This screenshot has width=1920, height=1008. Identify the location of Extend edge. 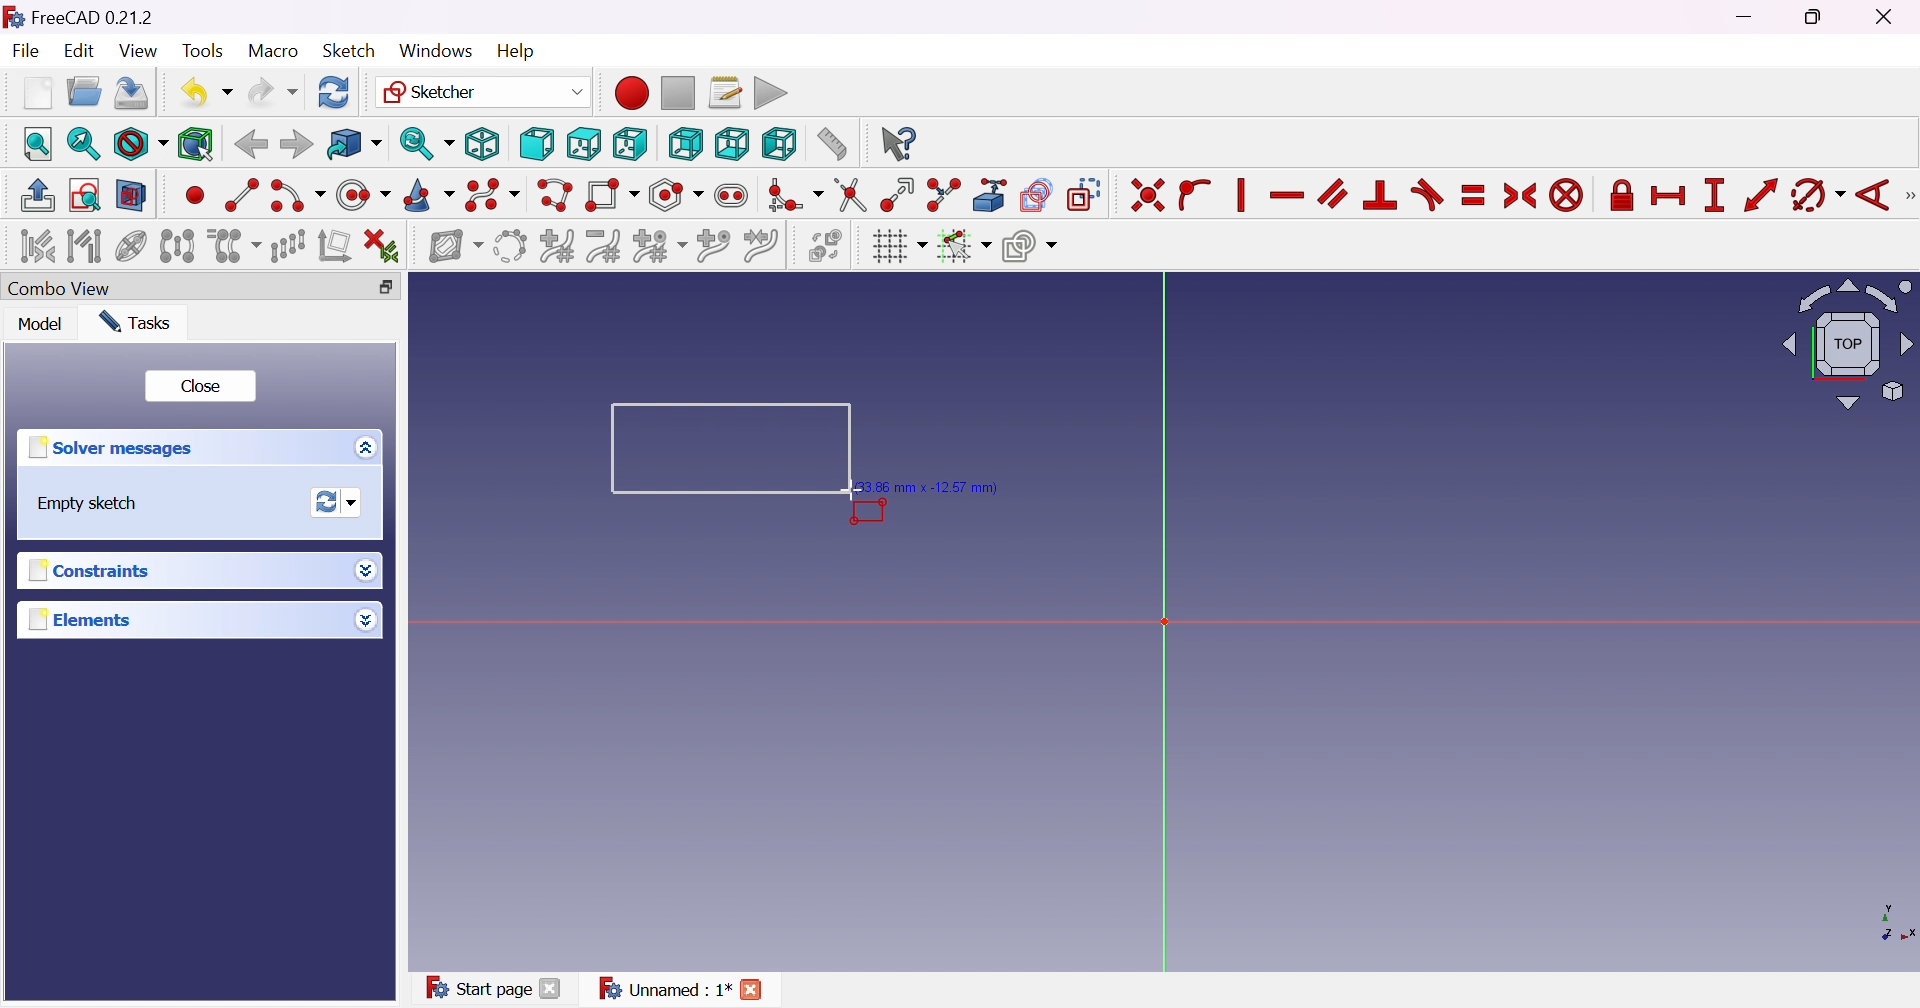
(899, 197).